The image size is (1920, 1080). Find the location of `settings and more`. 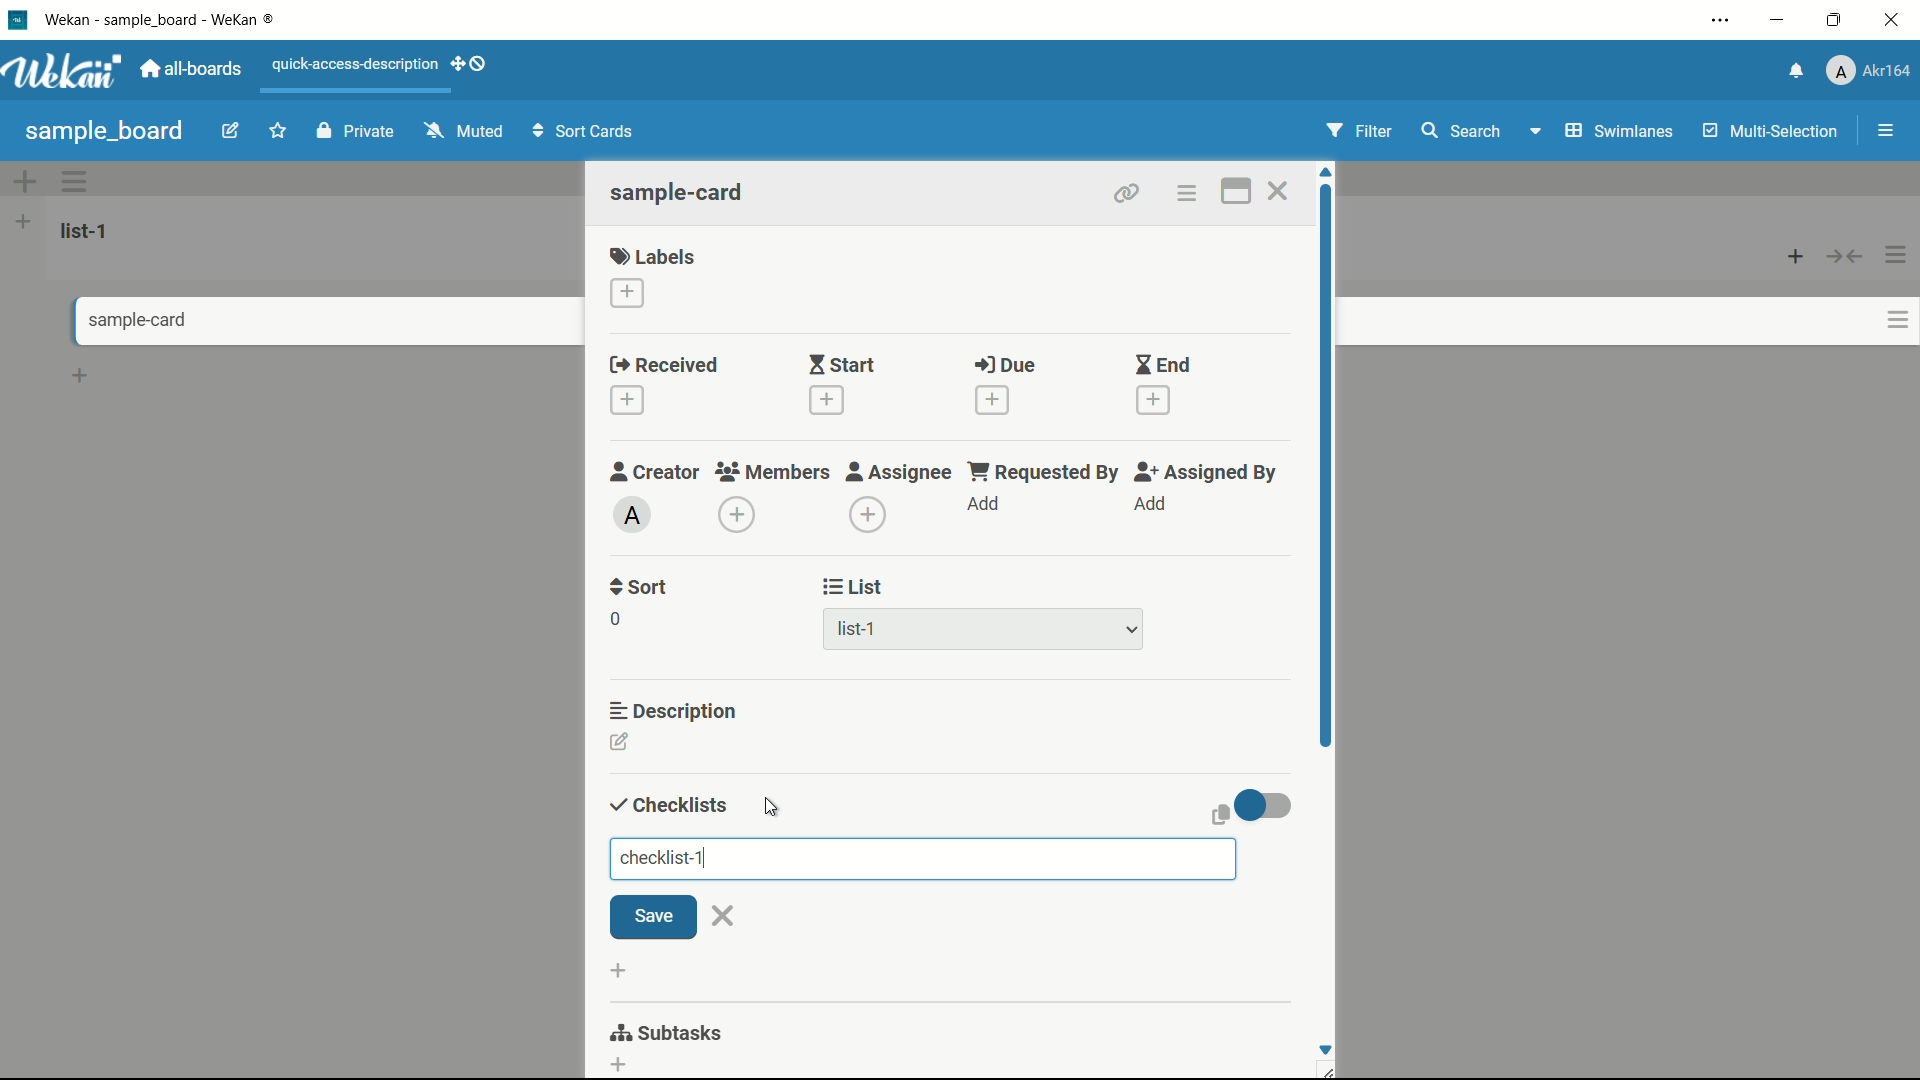

settings and more is located at coordinates (1723, 22).